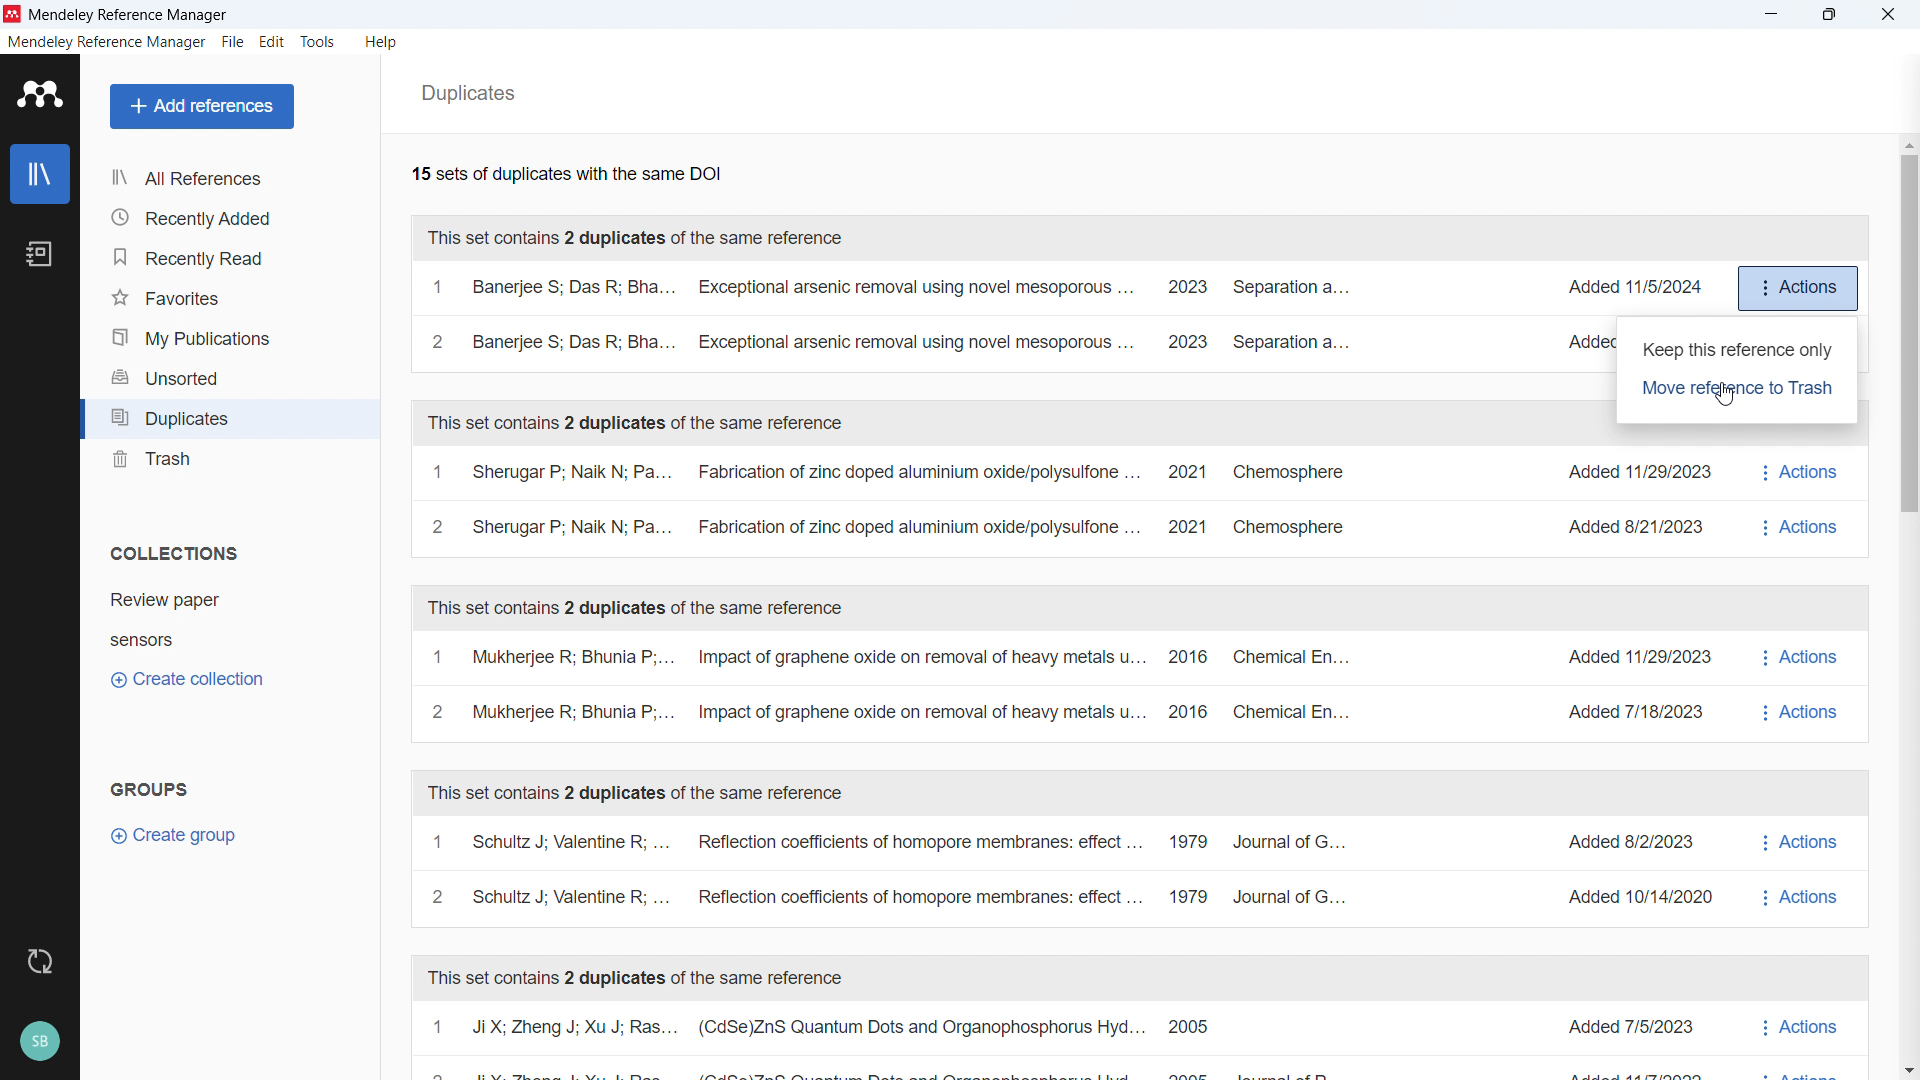 This screenshot has width=1920, height=1080. Describe the element at coordinates (1624, 898) in the screenshot. I see `Added 10/14/2020` at that location.